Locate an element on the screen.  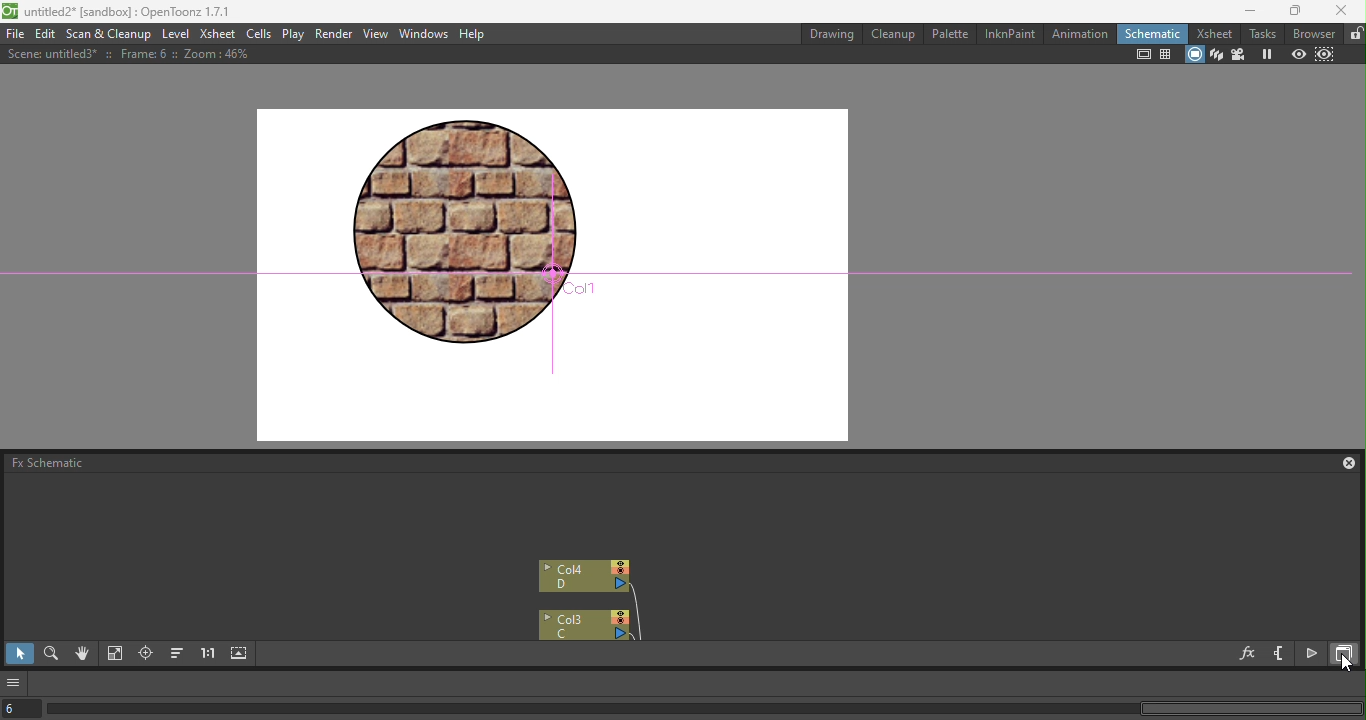
New output is located at coordinates (1279, 654).